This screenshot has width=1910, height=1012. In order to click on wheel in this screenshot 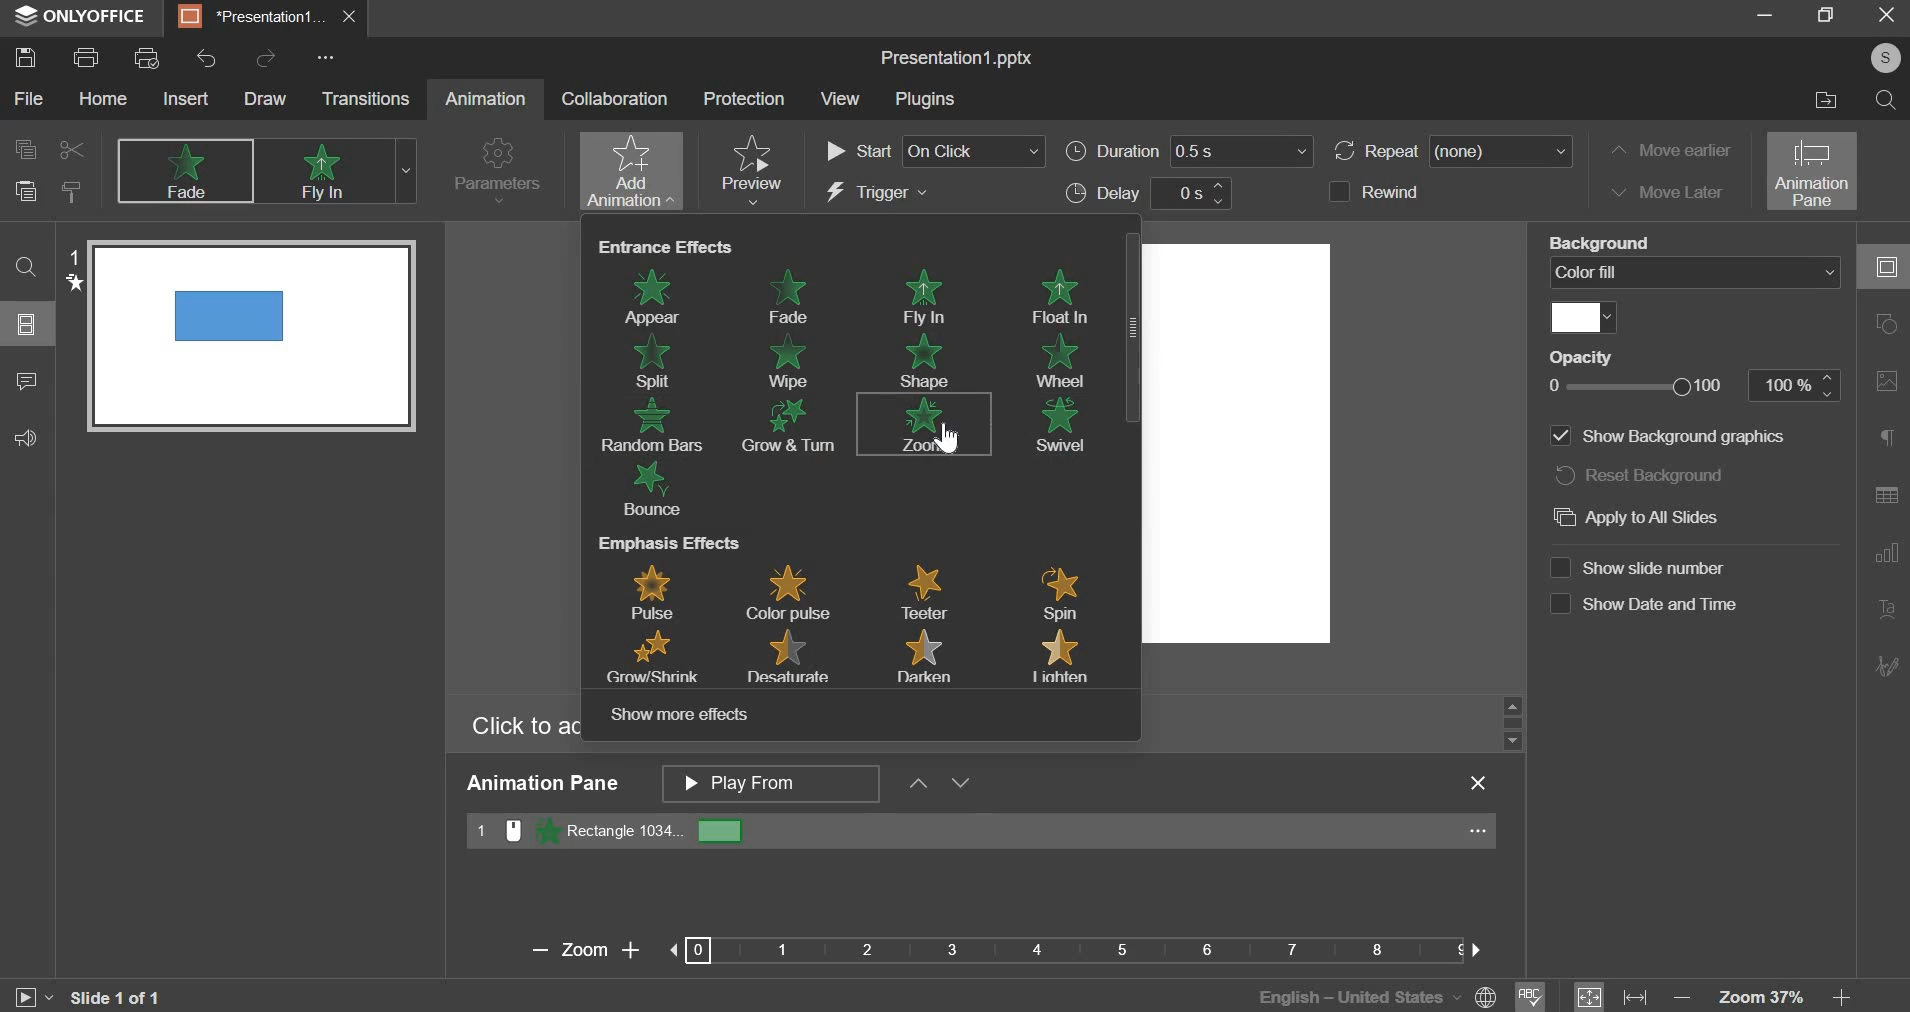, I will do `click(1060, 364)`.